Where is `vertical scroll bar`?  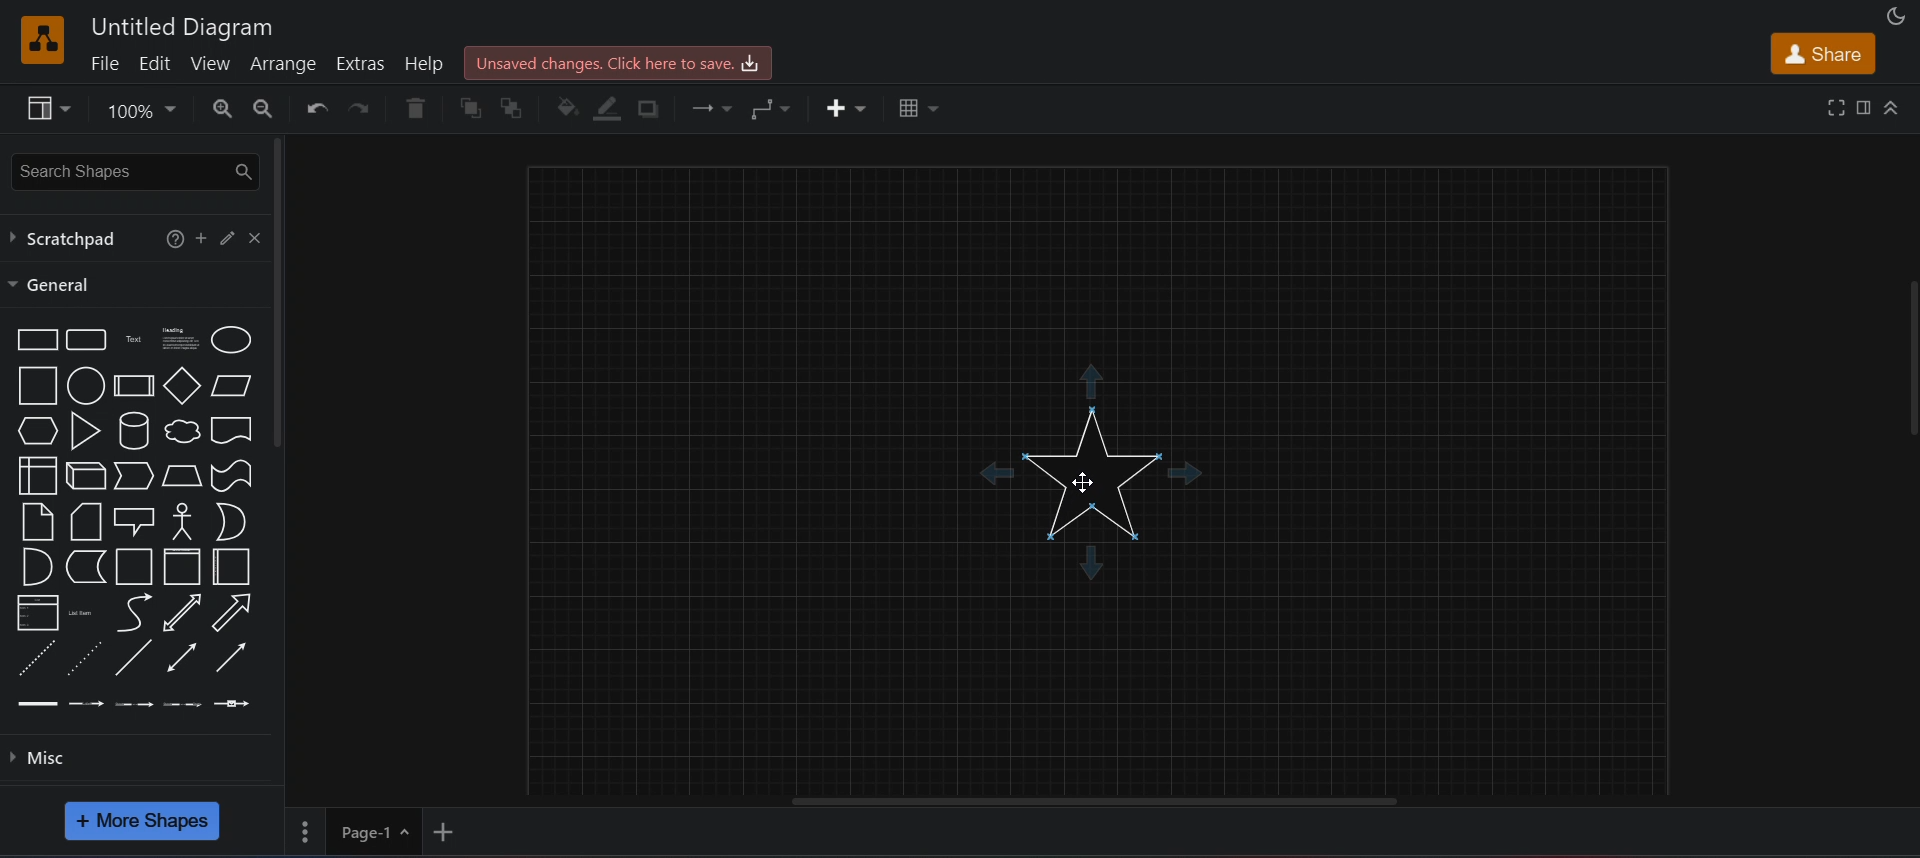
vertical scroll bar is located at coordinates (280, 293).